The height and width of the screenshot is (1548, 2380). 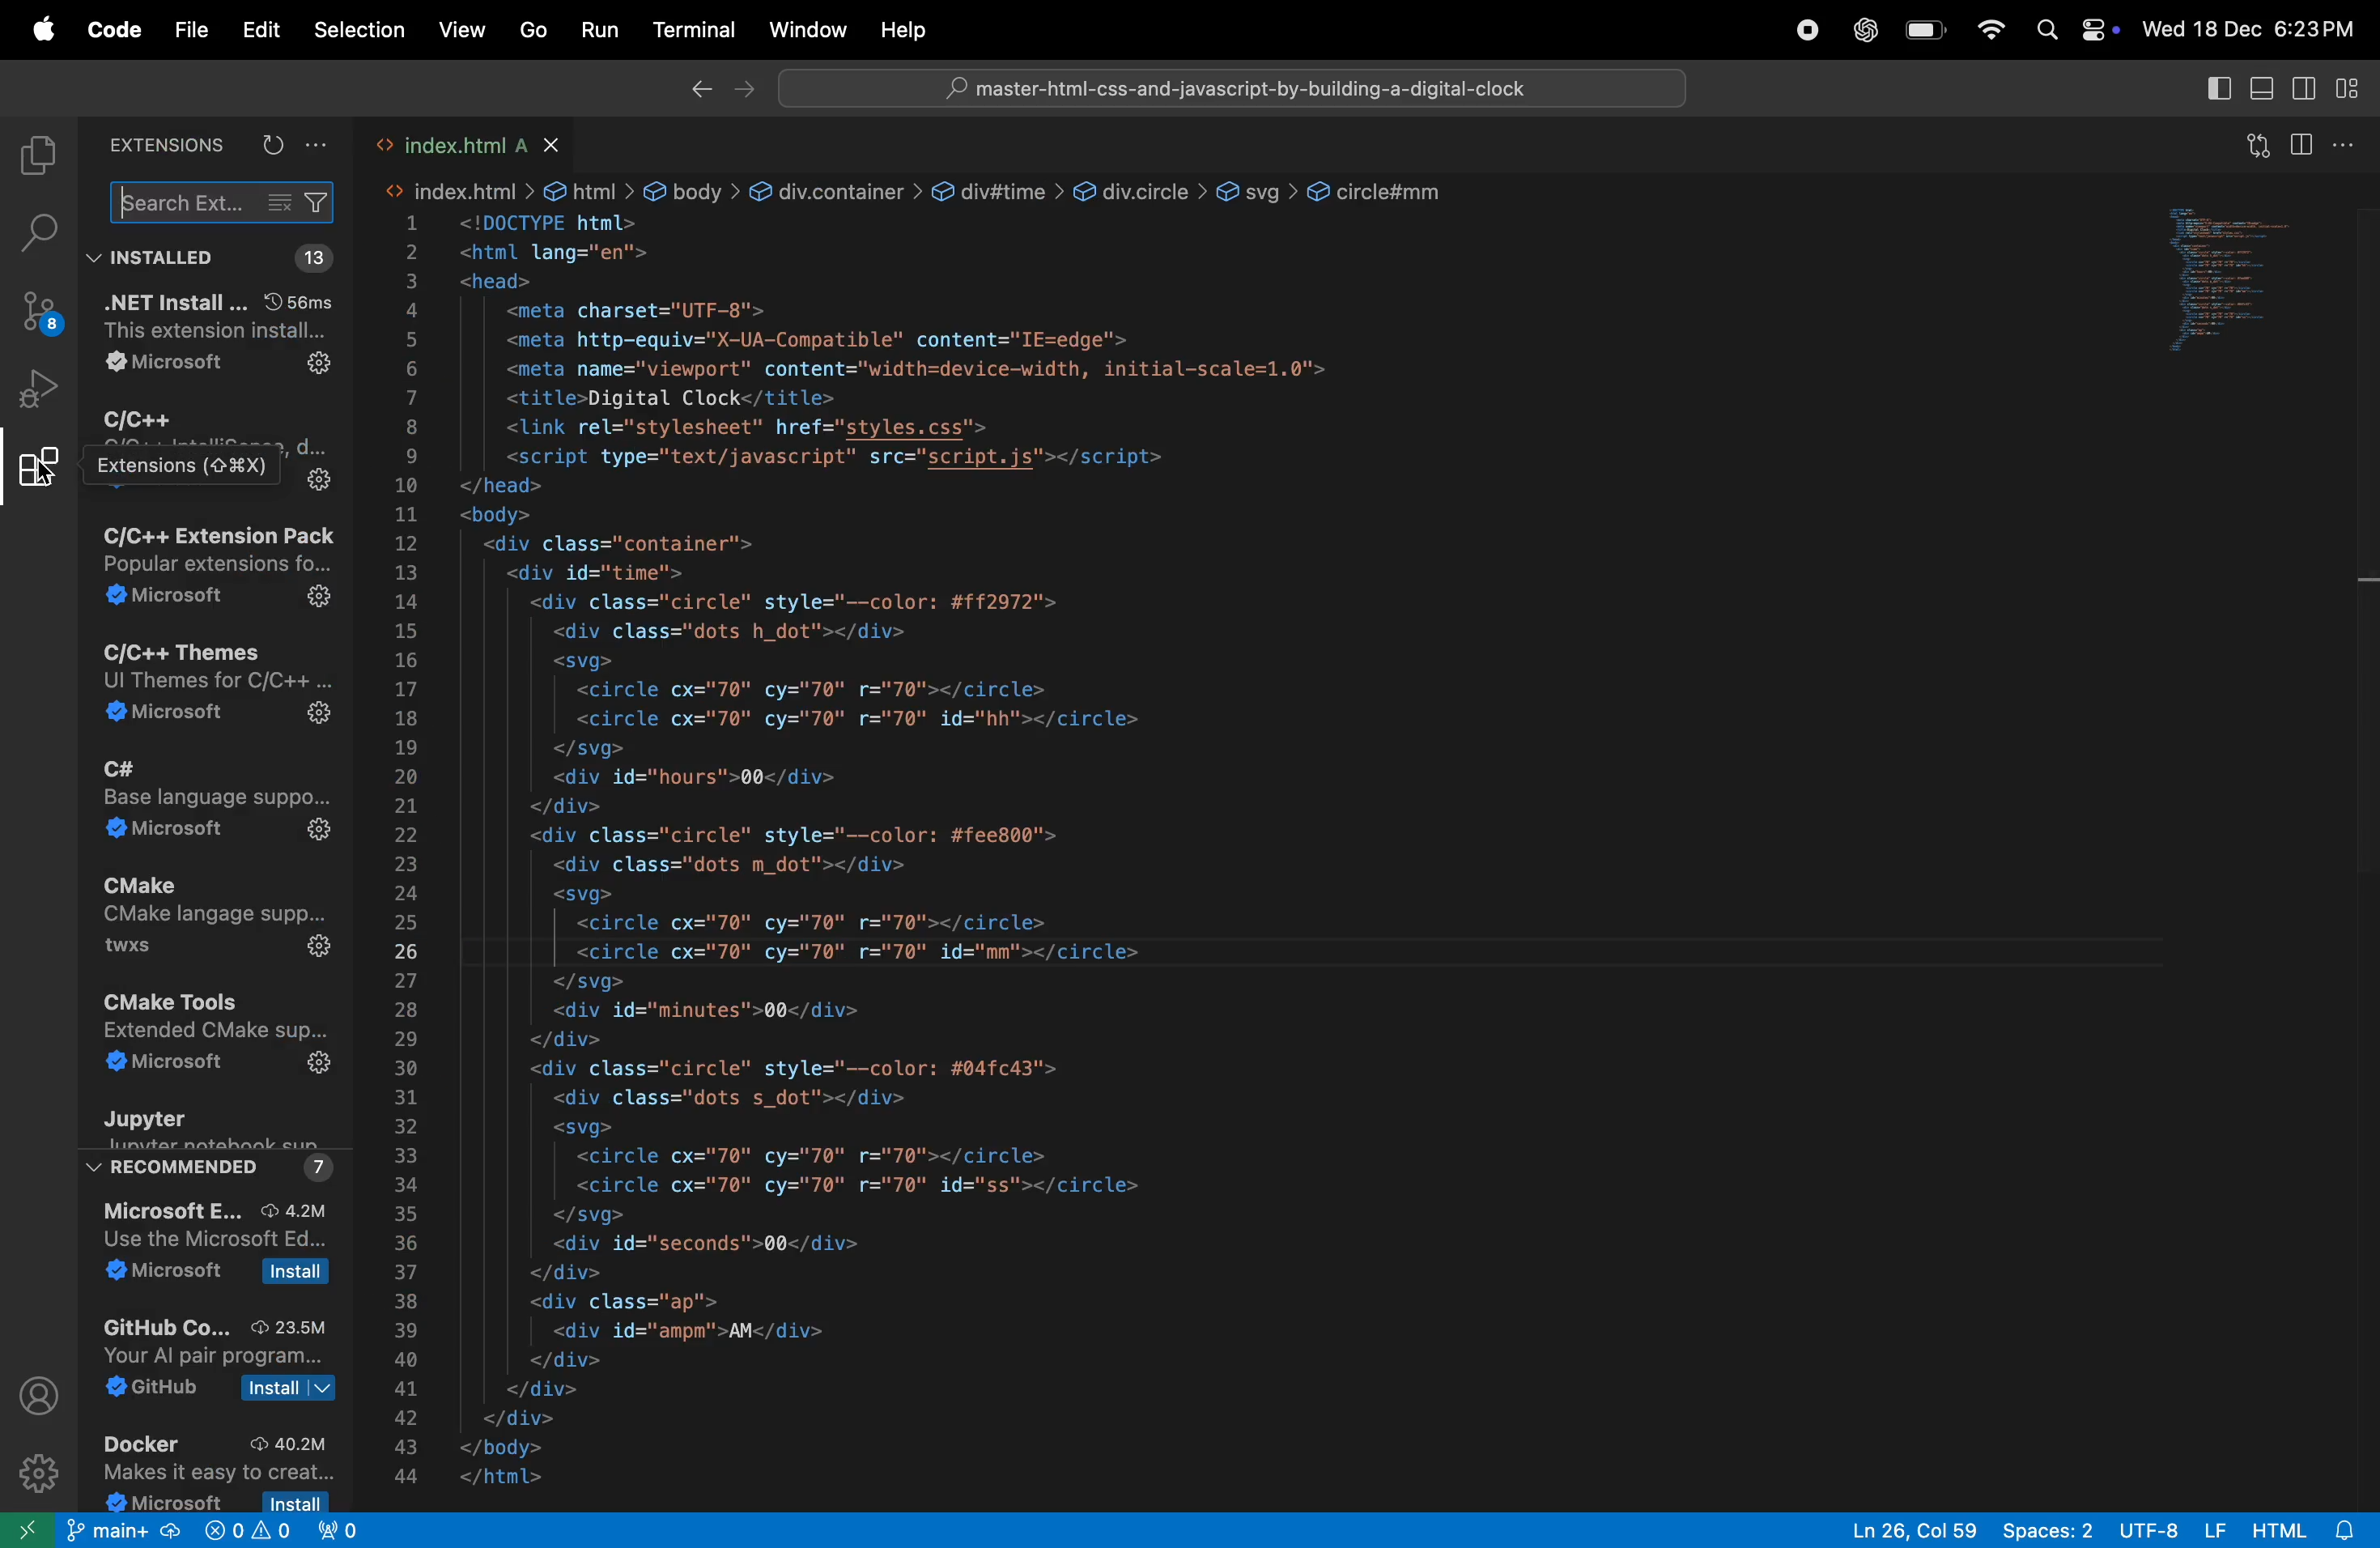 What do you see at coordinates (911, 29) in the screenshot?
I see `help` at bounding box center [911, 29].